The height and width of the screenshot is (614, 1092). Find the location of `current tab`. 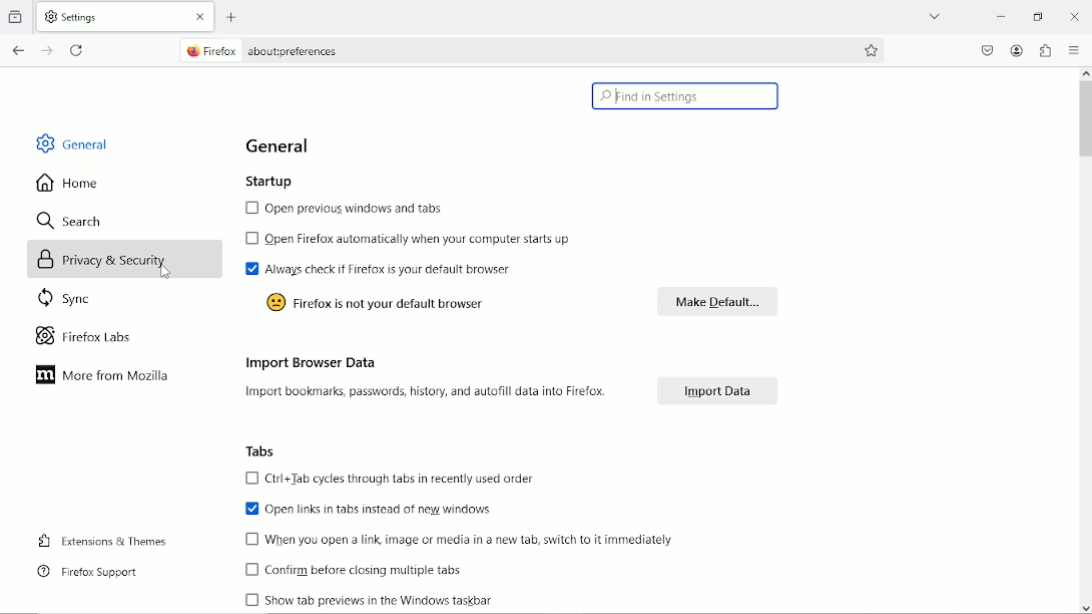

current tab is located at coordinates (111, 17).